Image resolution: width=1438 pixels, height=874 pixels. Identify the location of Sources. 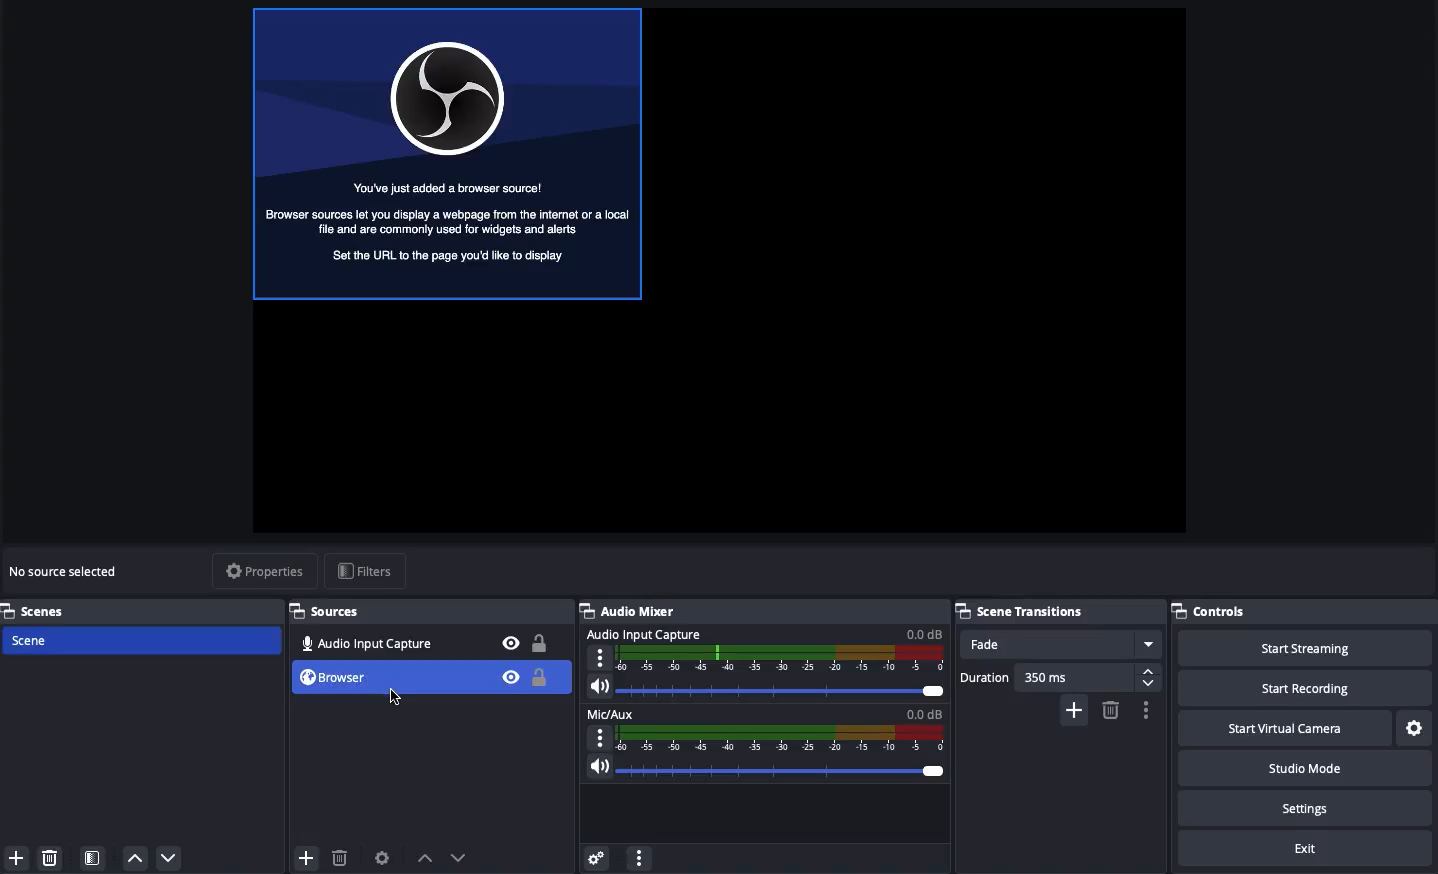
(331, 612).